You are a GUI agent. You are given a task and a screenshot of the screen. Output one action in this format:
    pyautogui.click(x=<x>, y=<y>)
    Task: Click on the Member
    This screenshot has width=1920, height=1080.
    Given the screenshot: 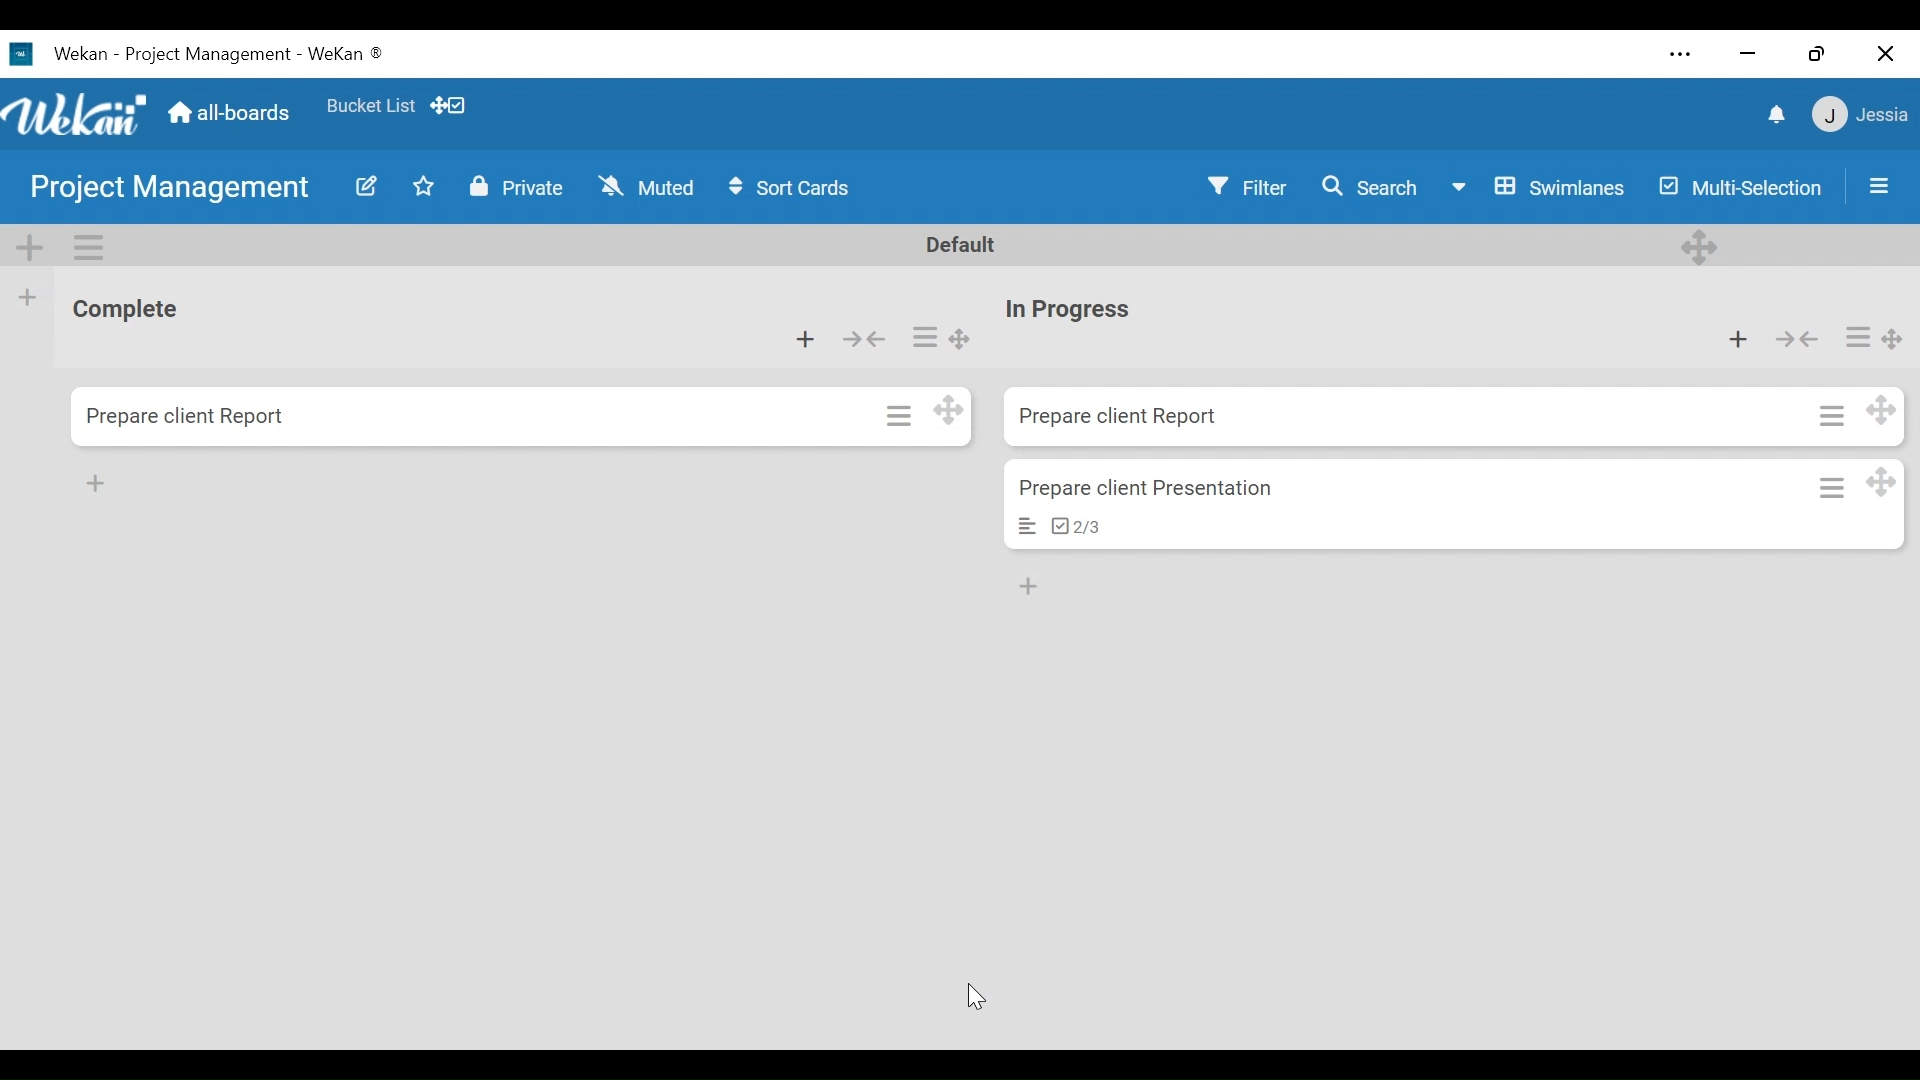 What is the action you would take?
    pyautogui.click(x=1861, y=115)
    